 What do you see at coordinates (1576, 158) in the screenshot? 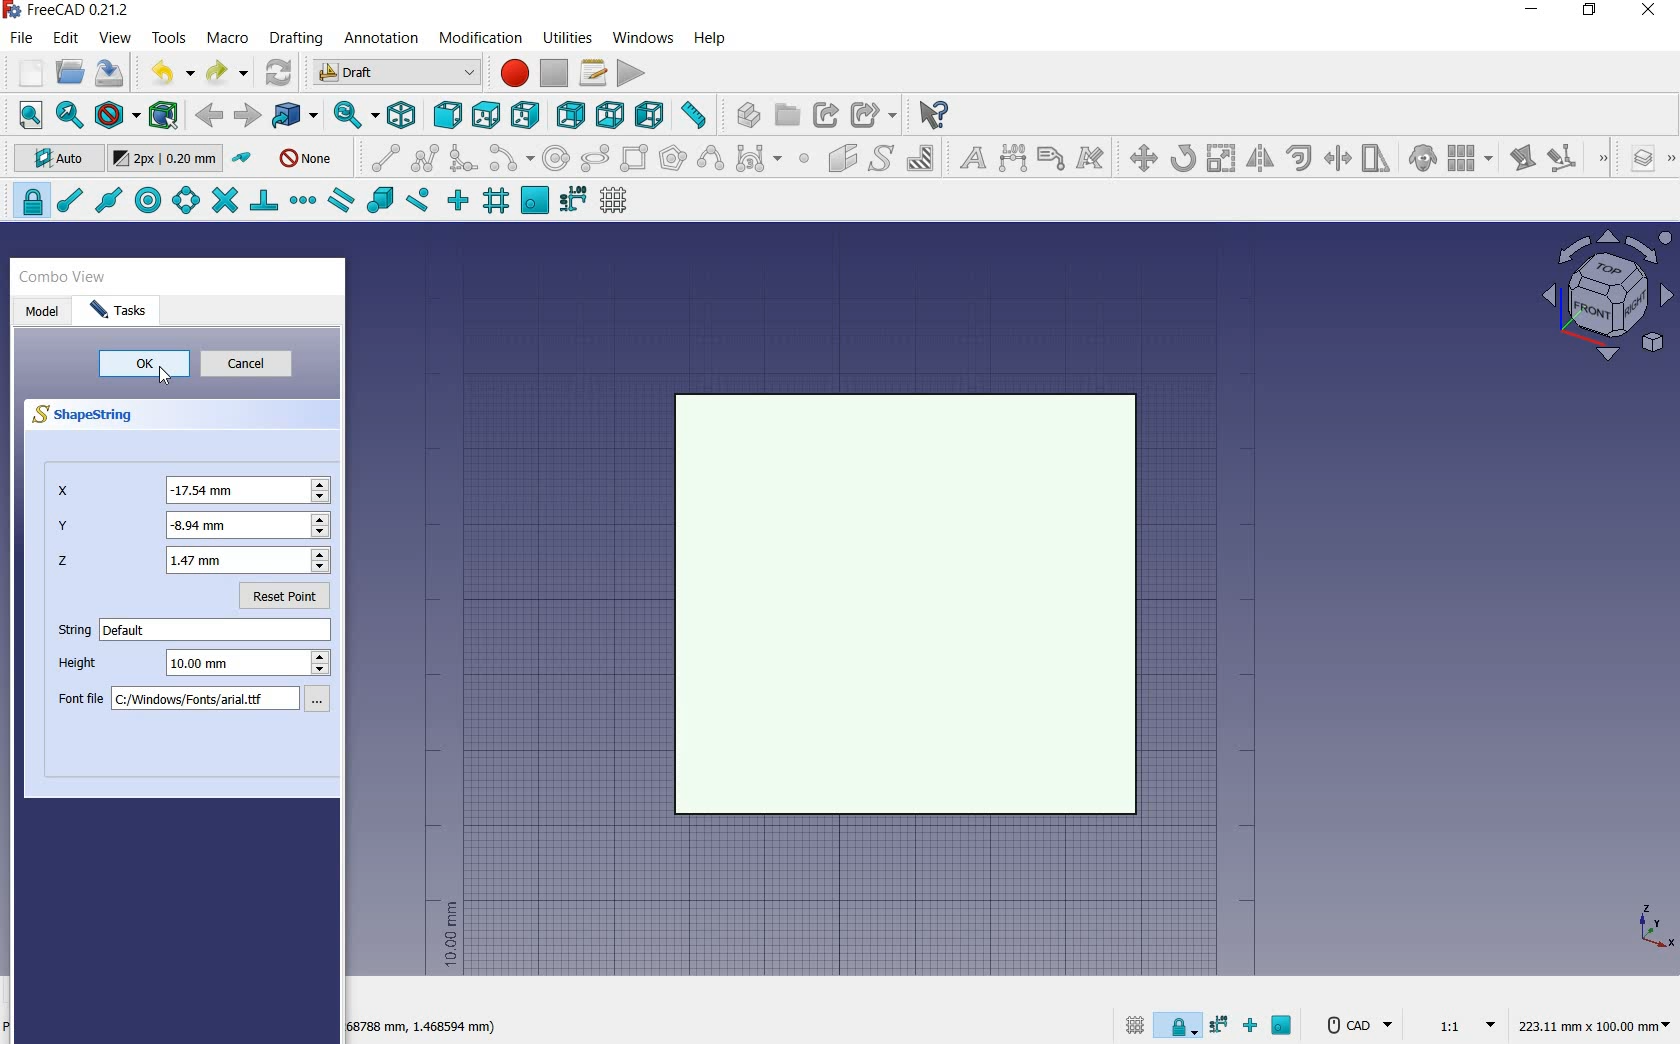
I see `subelement highlight` at bounding box center [1576, 158].